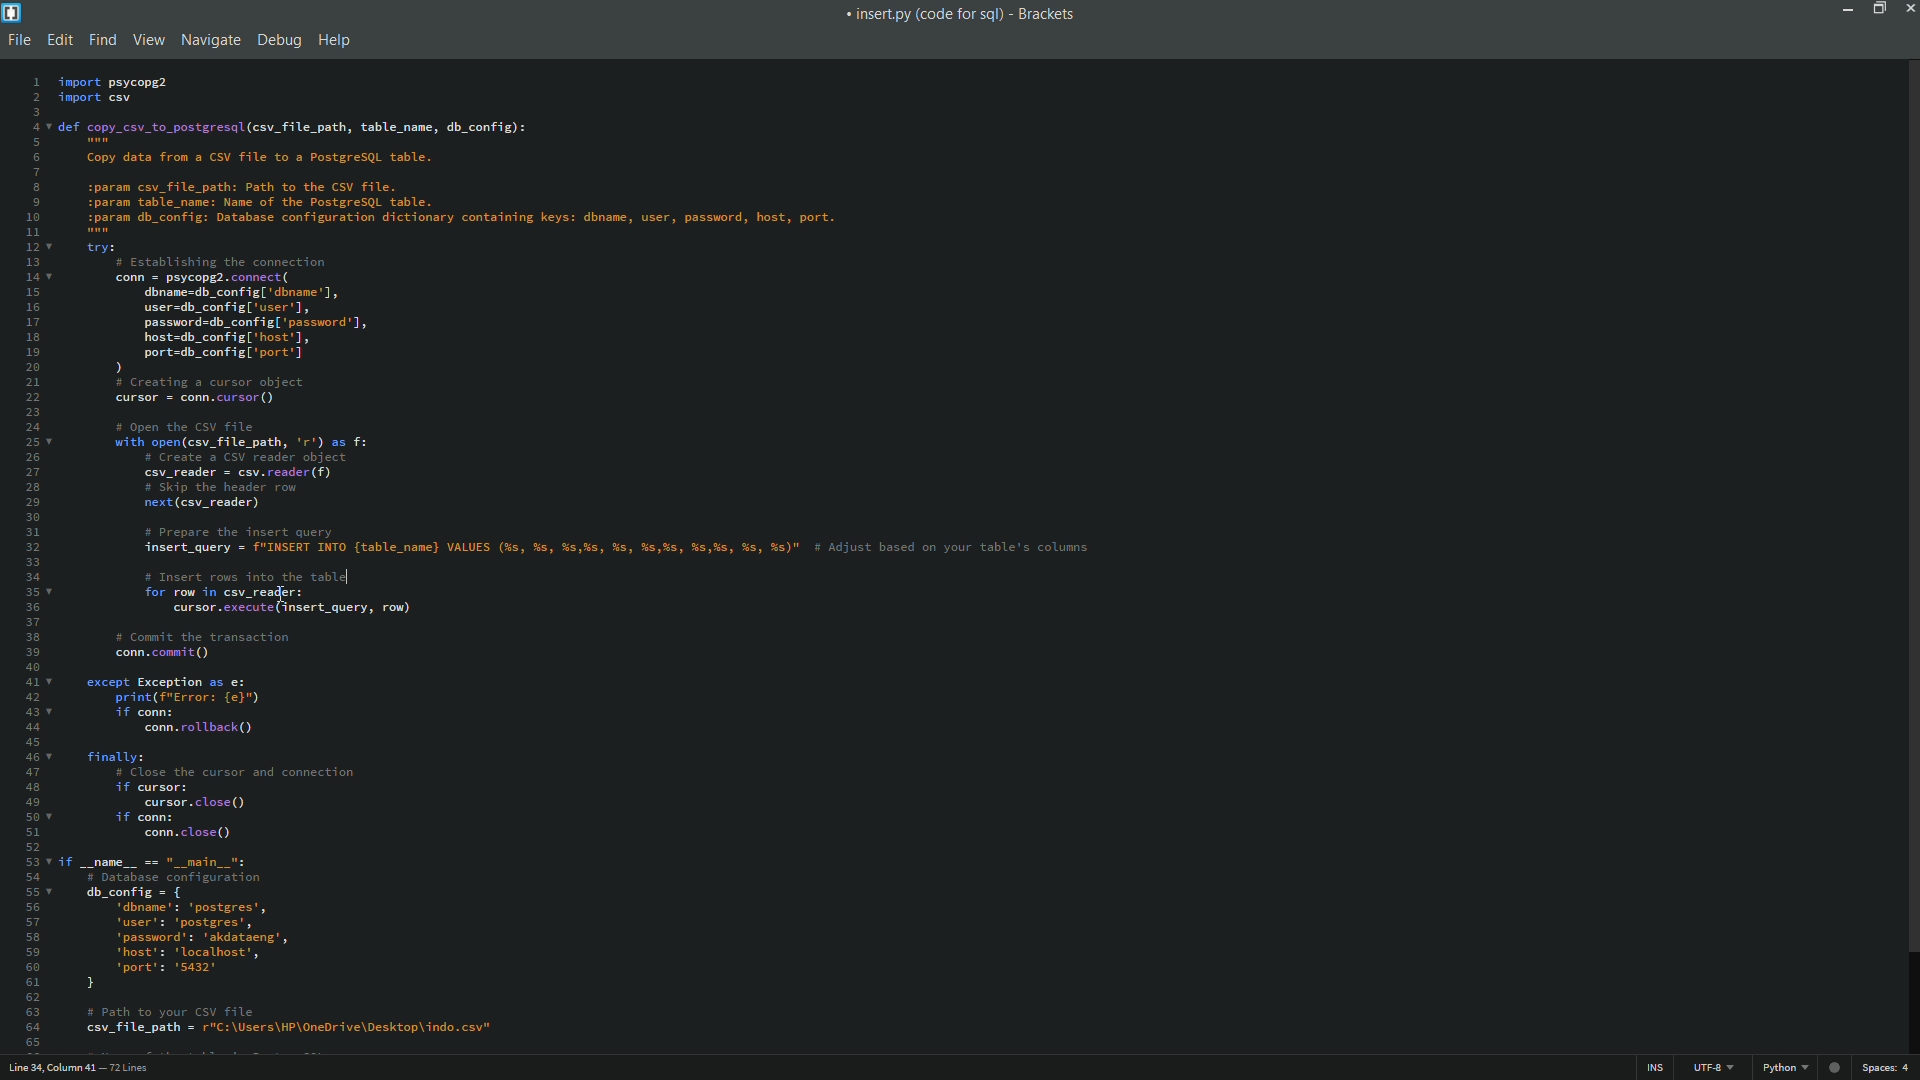  Describe the element at coordinates (146, 39) in the screenshot. I see `view menu` at that location.